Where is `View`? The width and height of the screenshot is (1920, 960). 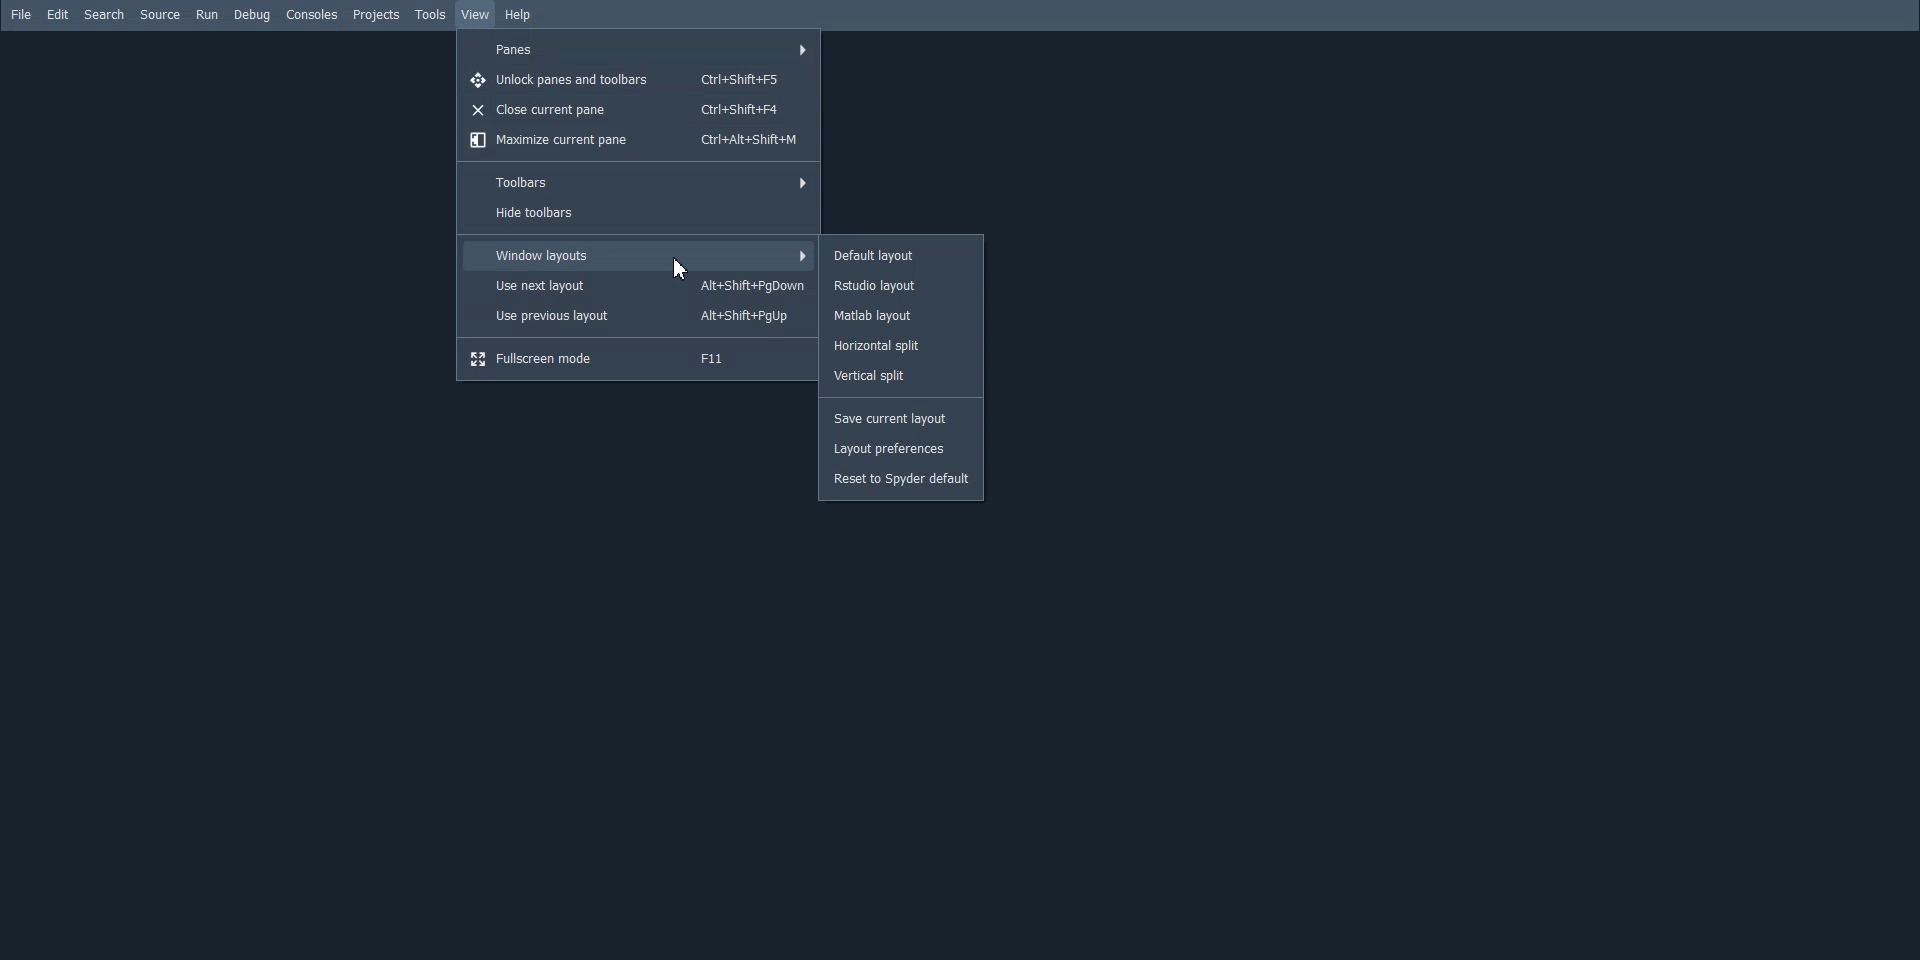
View is located at coordinates (476, 14).